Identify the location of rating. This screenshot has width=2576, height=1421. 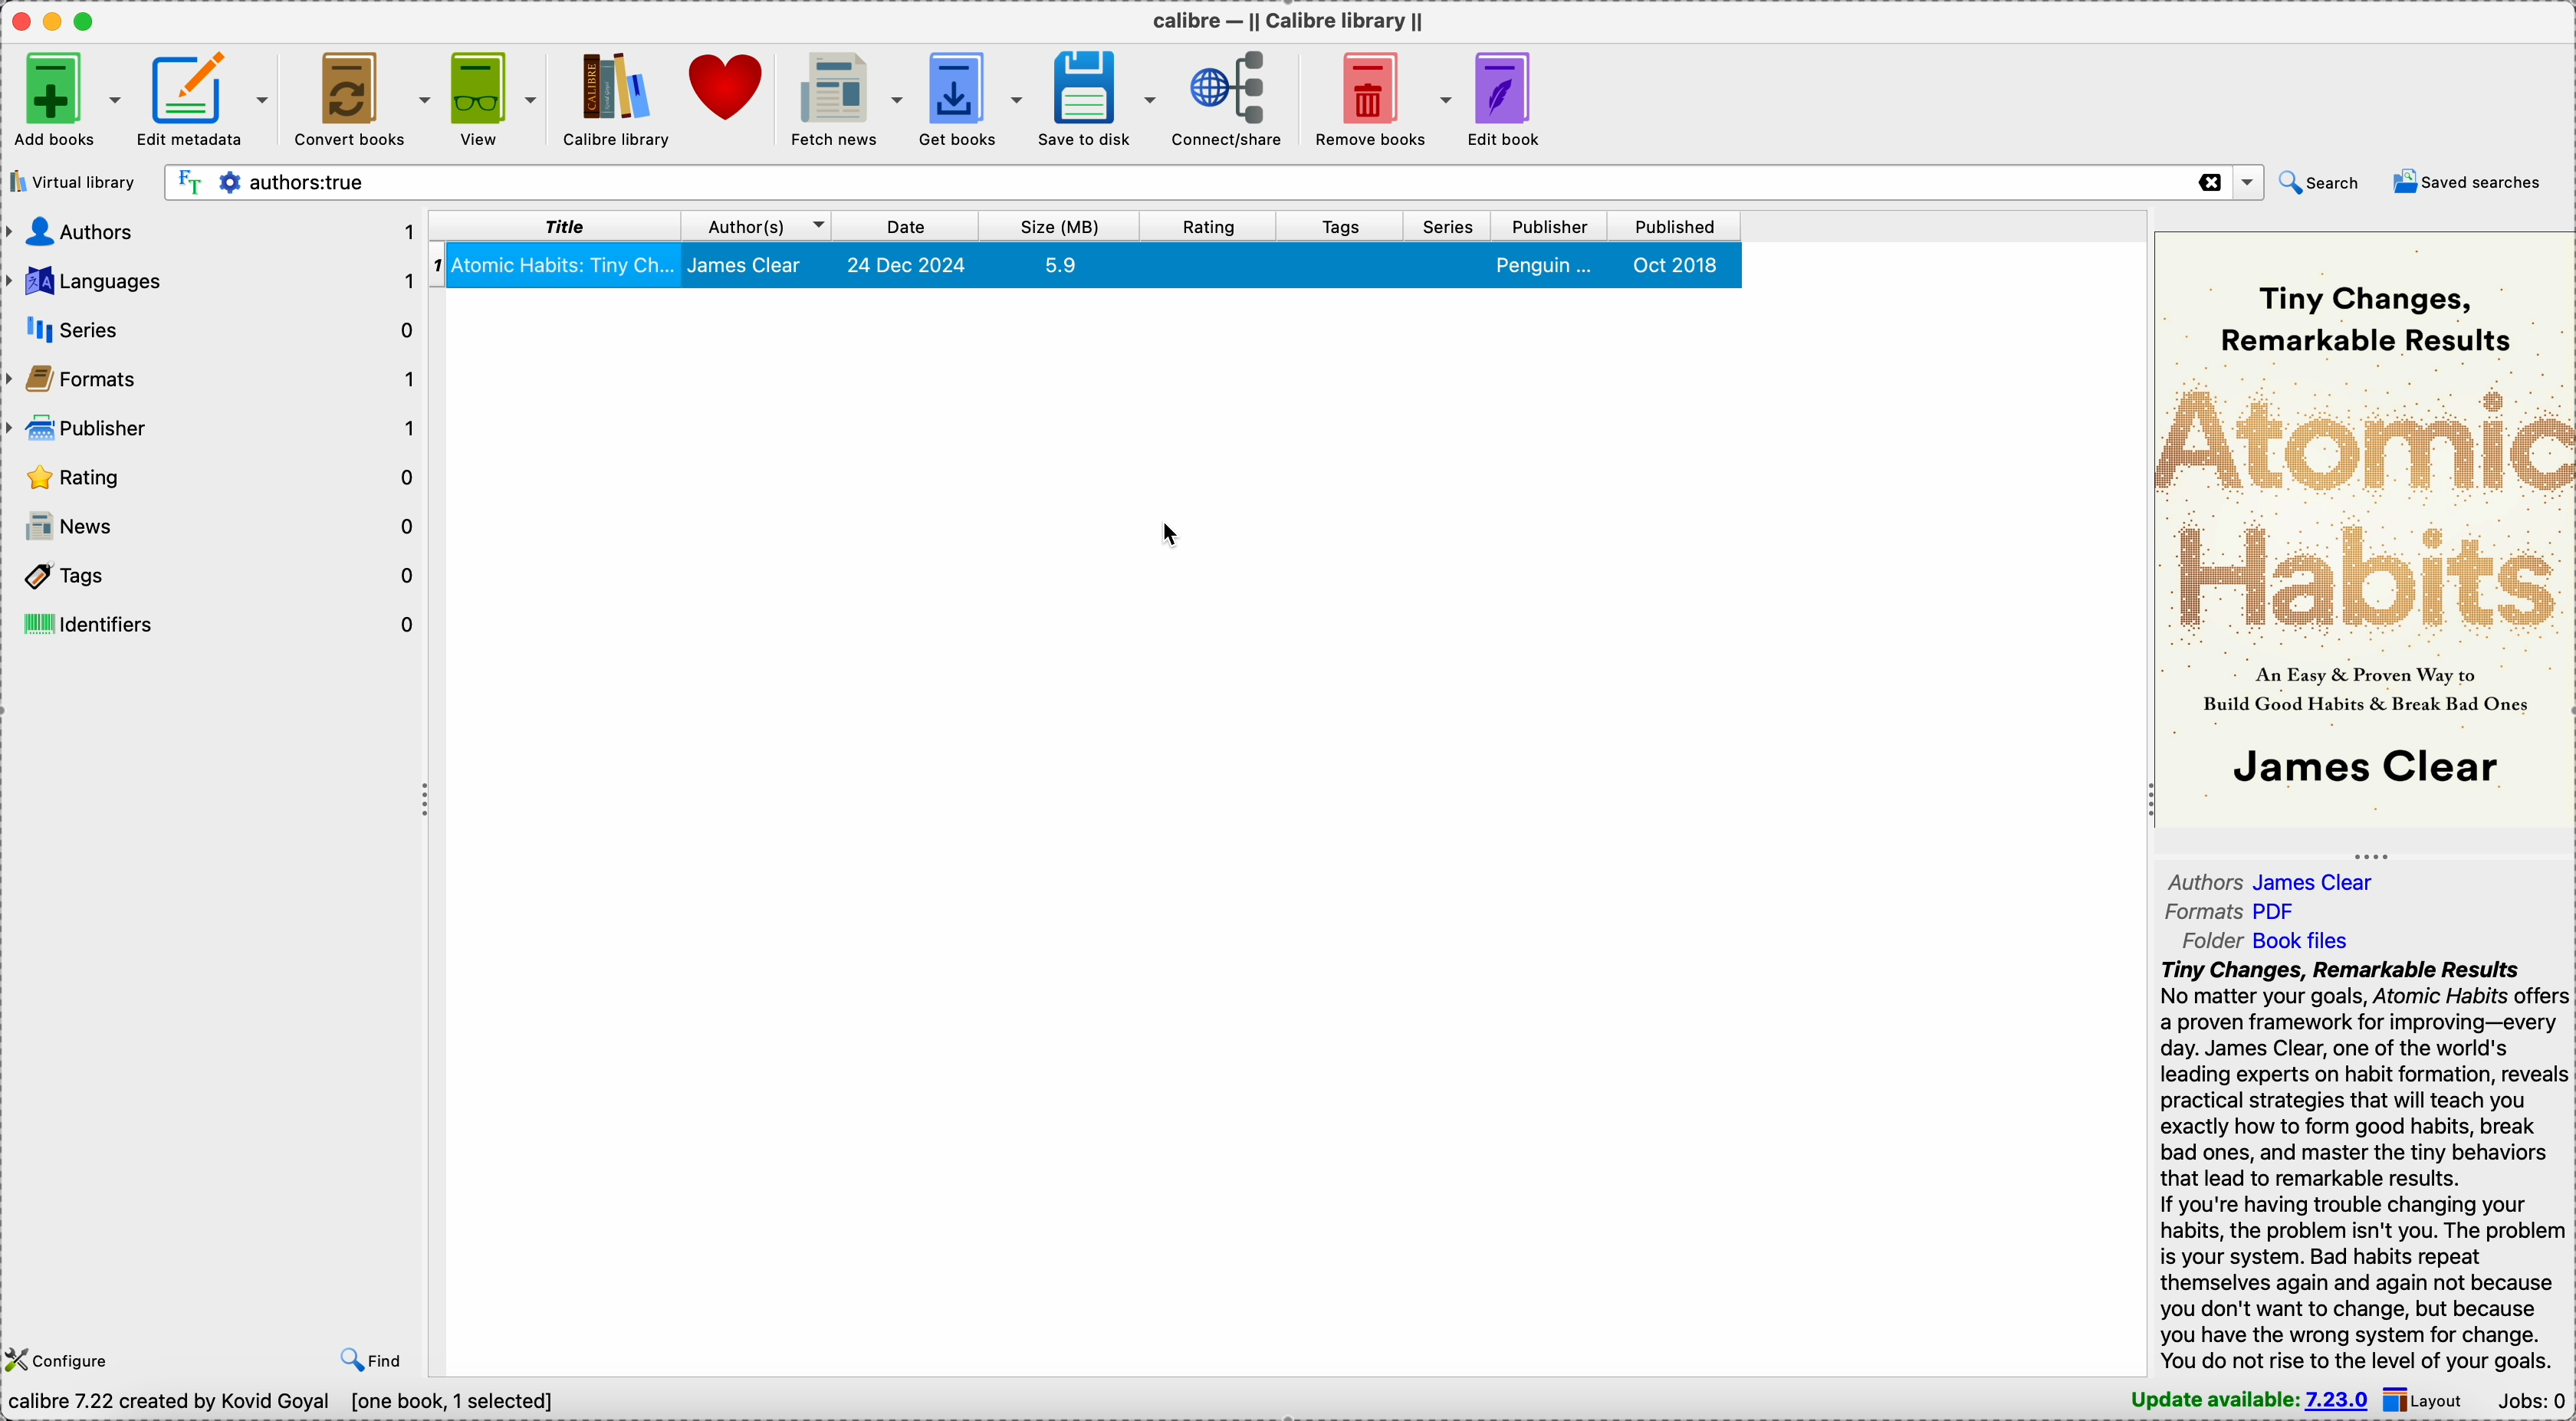
(1208, 225).